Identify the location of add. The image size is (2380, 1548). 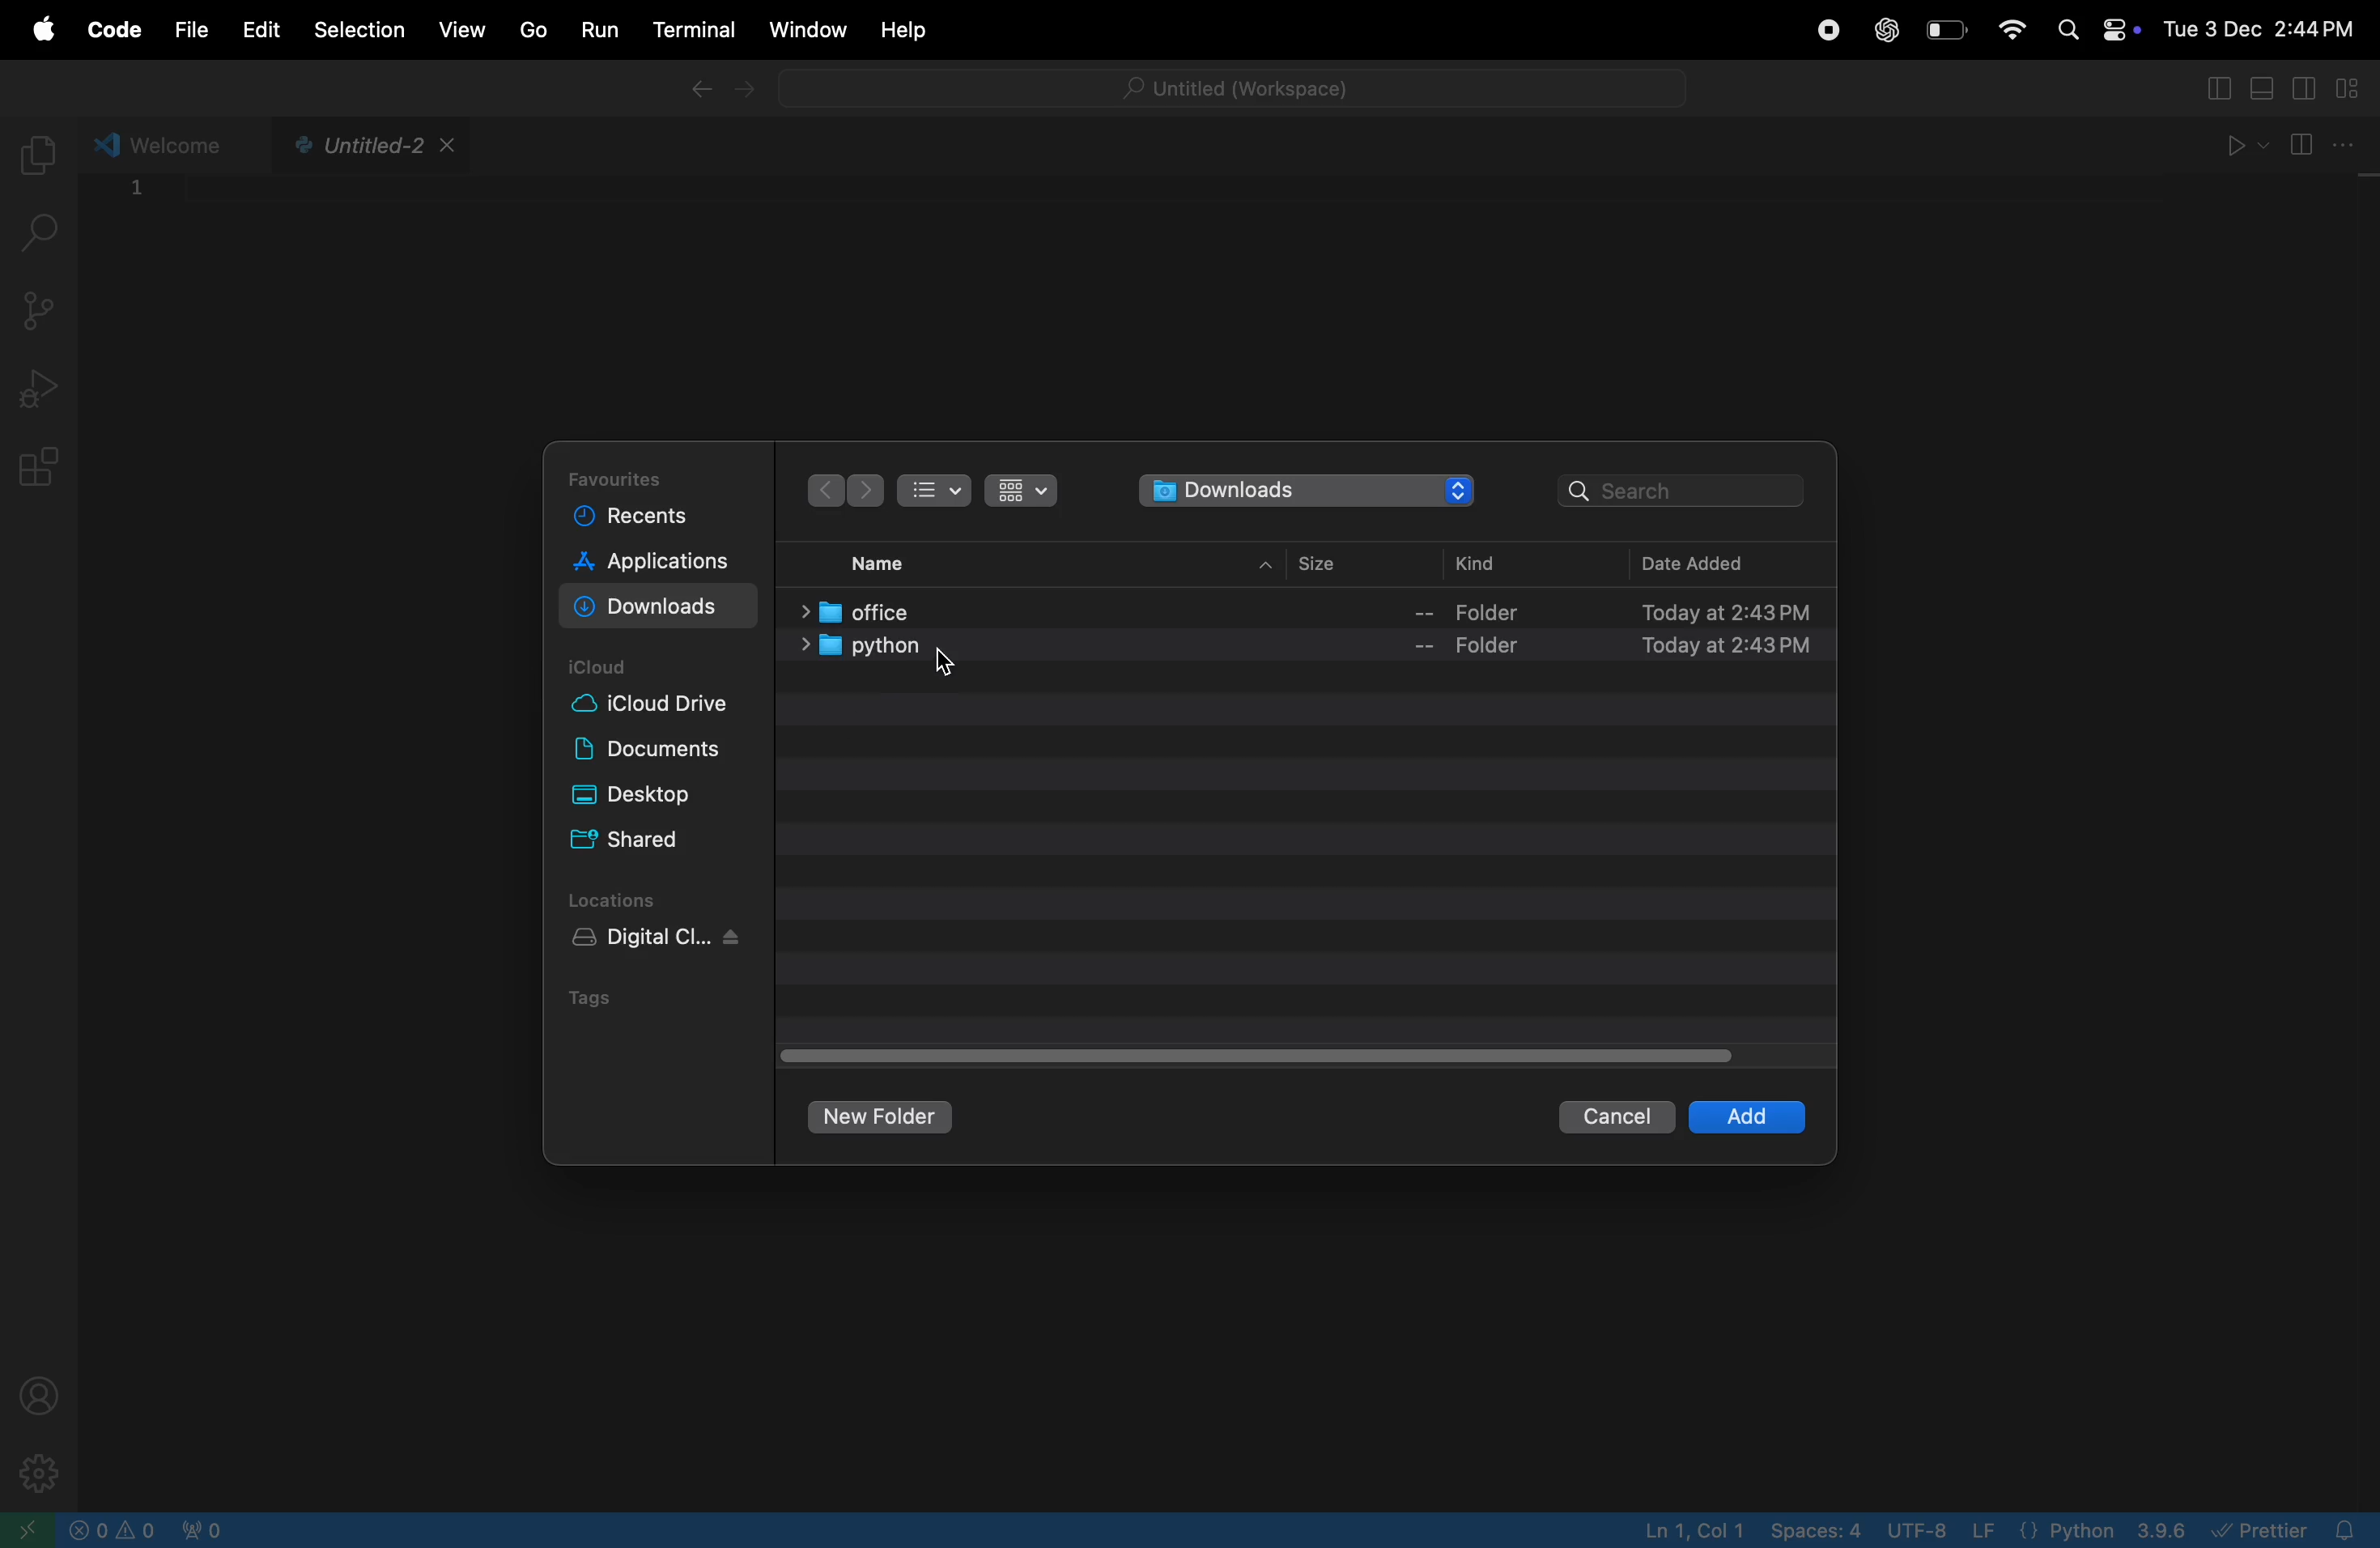
(1747, 1117).